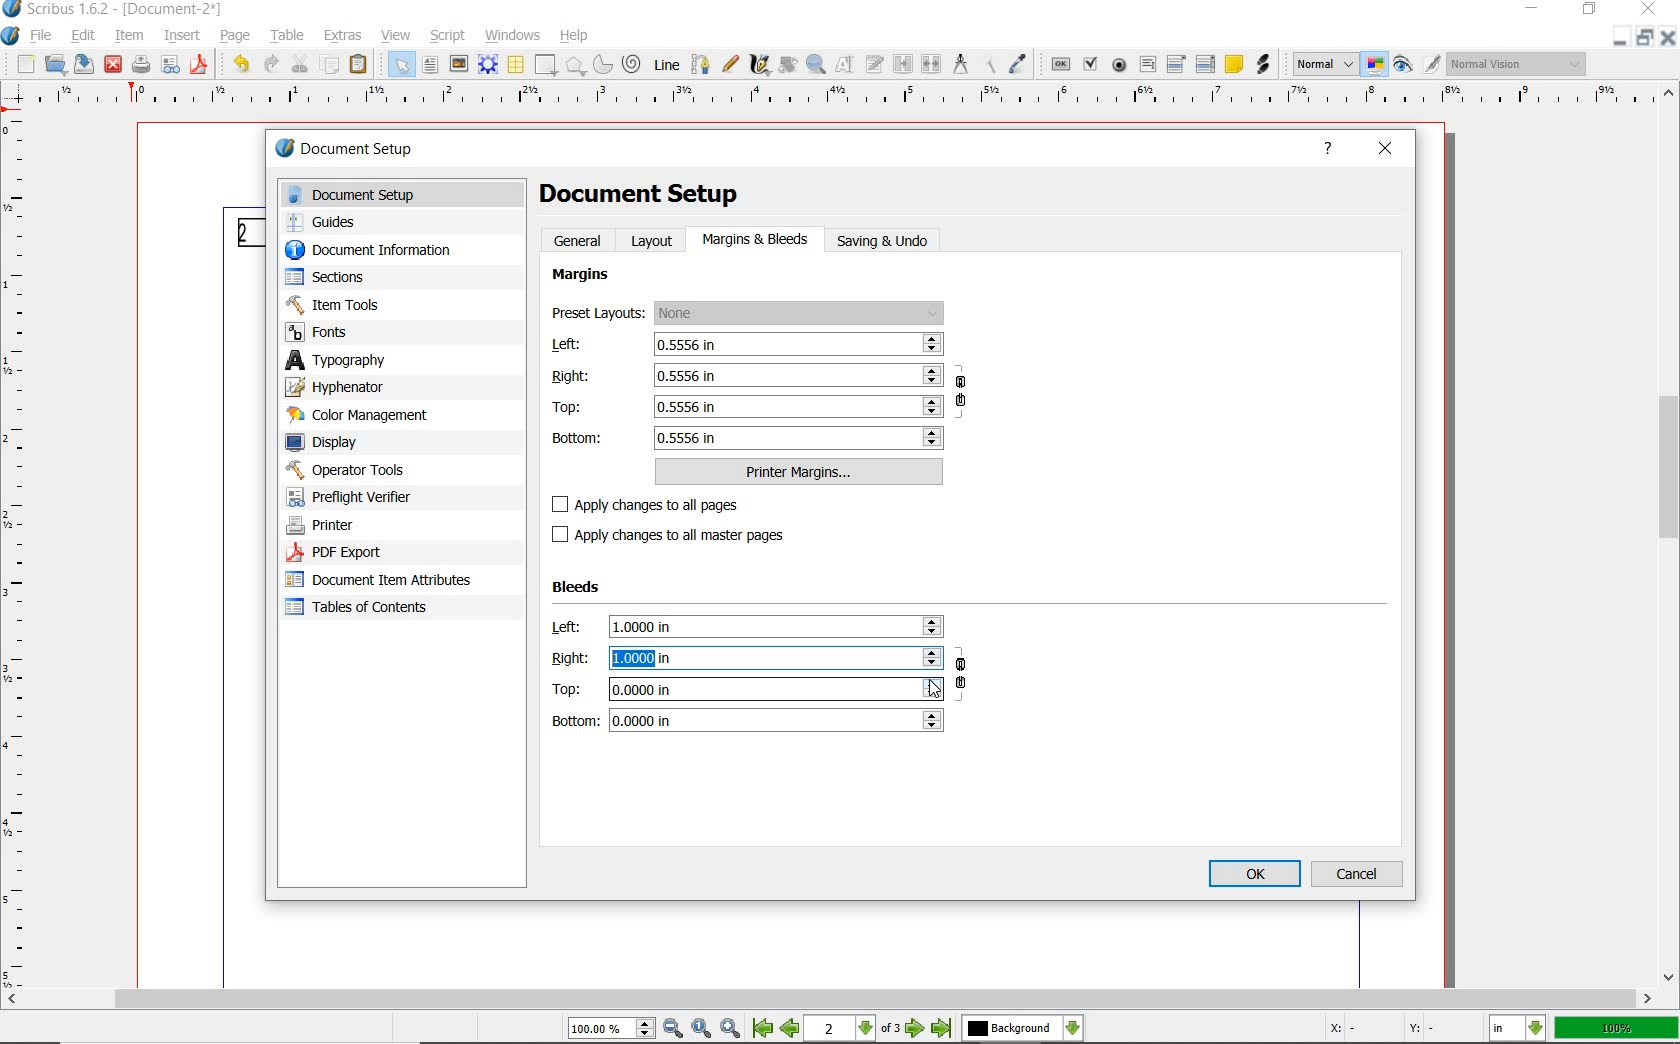 The width and height of the screenshot is (1680, 1044). I want to click on document setup, so click(407, 195).